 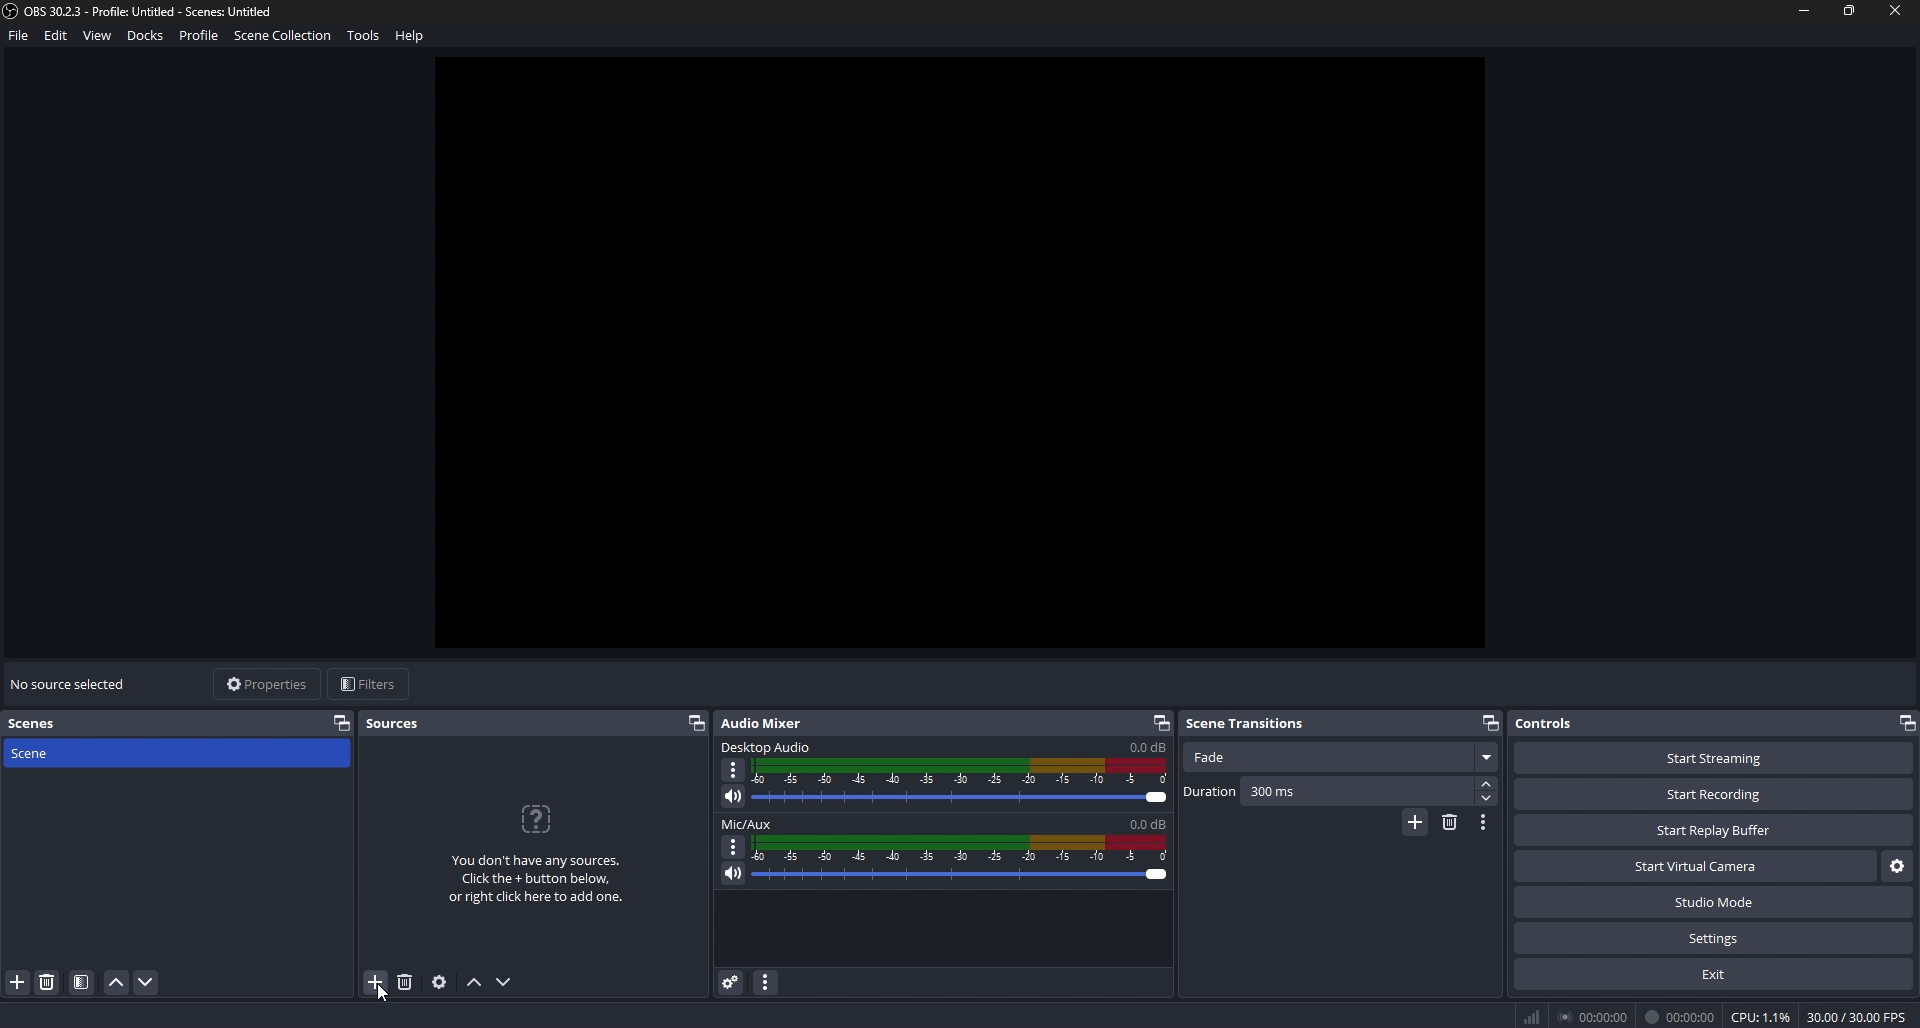 What do you see at coordinates (960, 862) in the screenshot?
I see `volume adjust` at bounding box center [960, 862].